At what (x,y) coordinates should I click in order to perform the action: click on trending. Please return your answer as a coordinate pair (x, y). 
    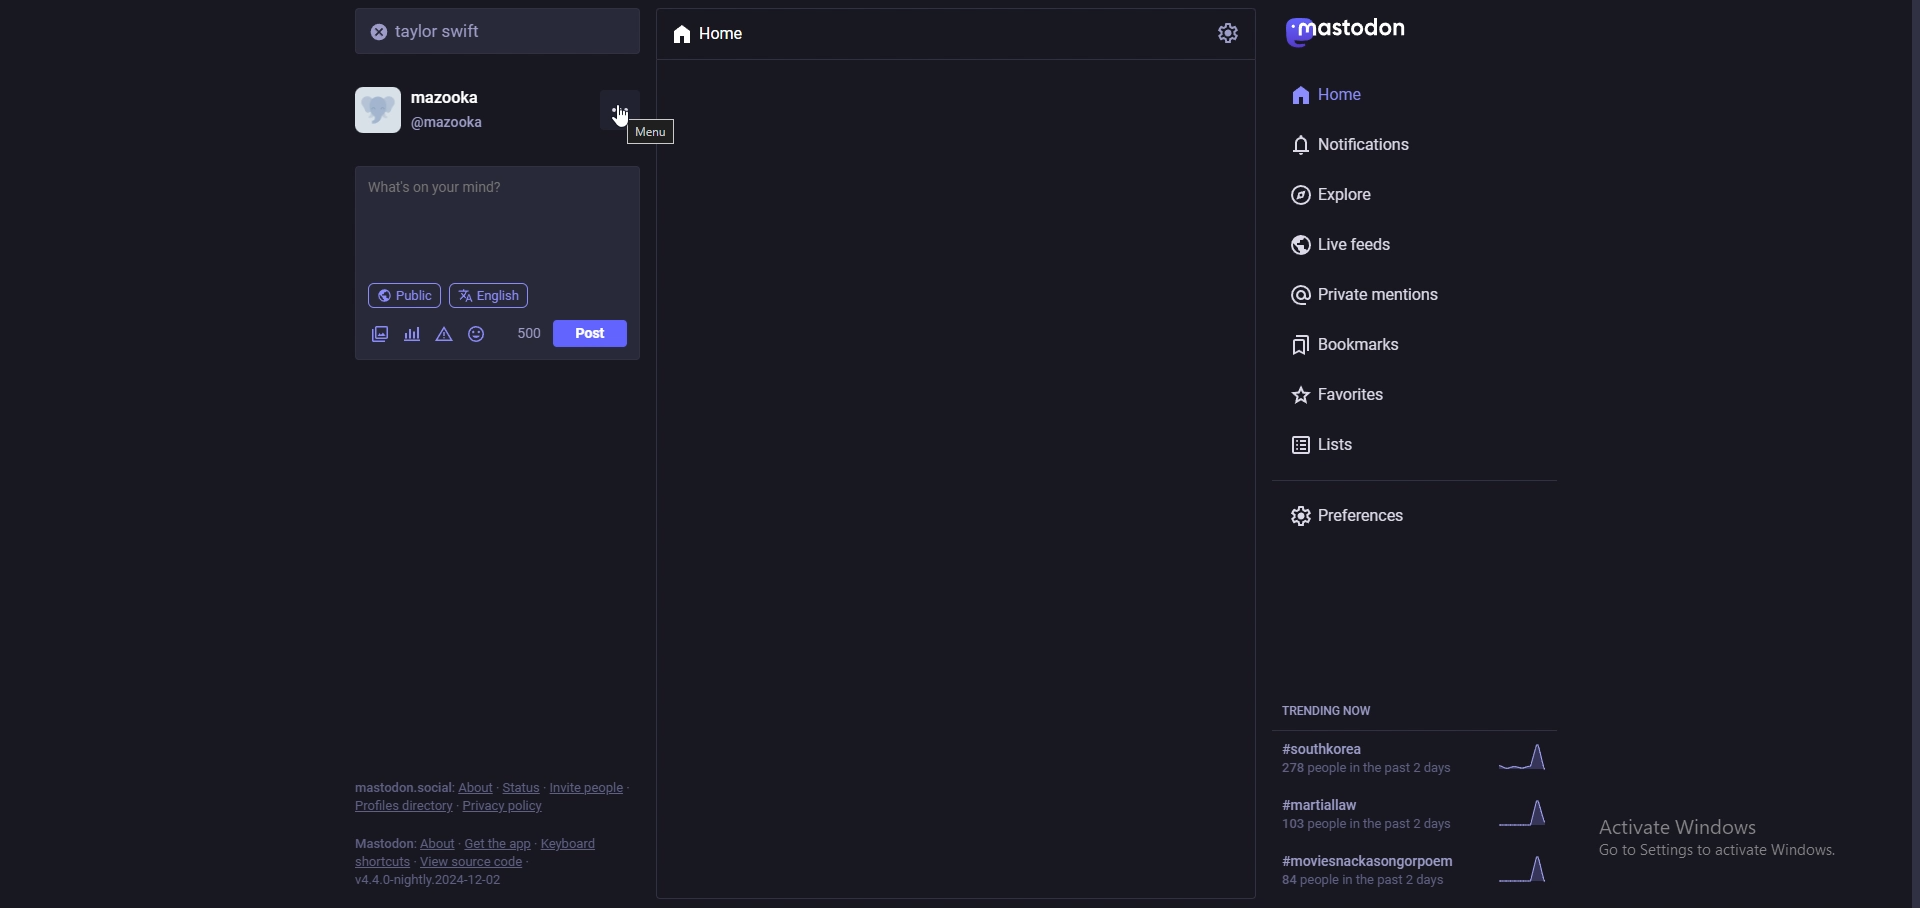
    Looking at the image, I should click on (1418, 814).